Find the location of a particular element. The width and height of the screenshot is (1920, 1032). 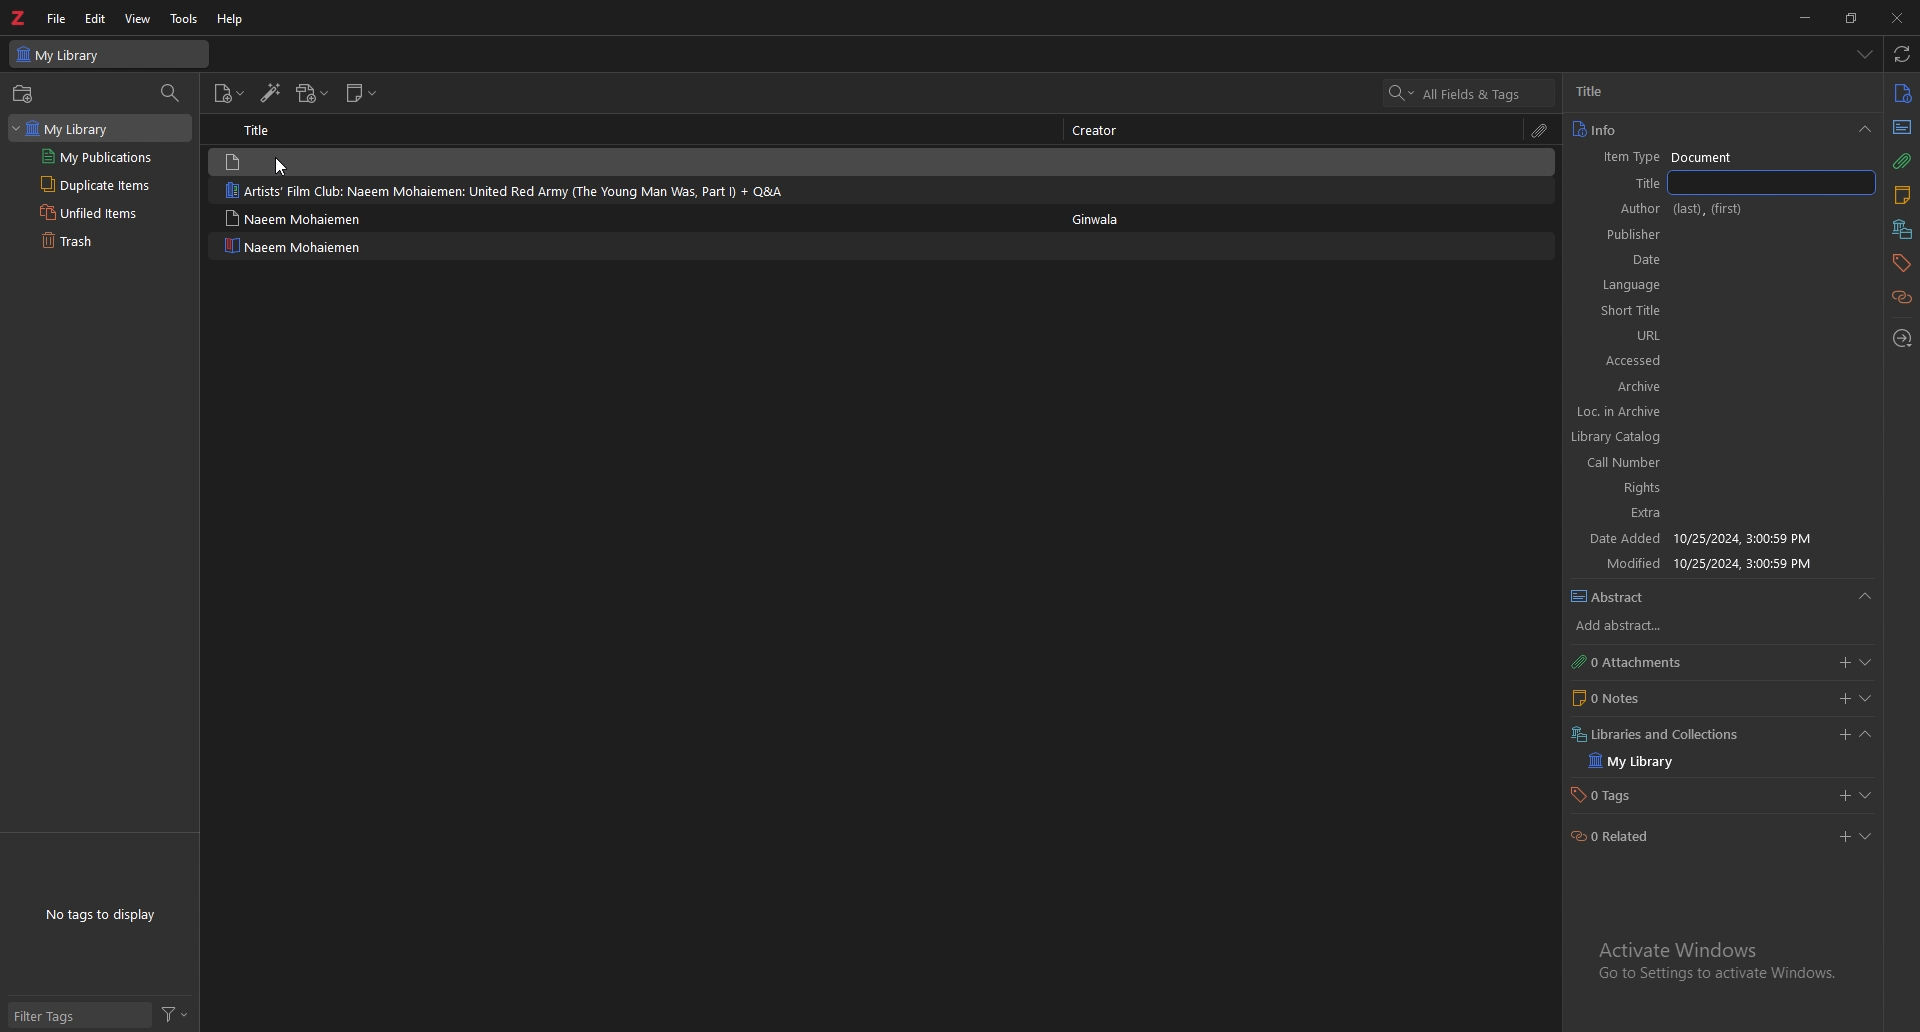

attachments is located at coordinates (1542, 130).